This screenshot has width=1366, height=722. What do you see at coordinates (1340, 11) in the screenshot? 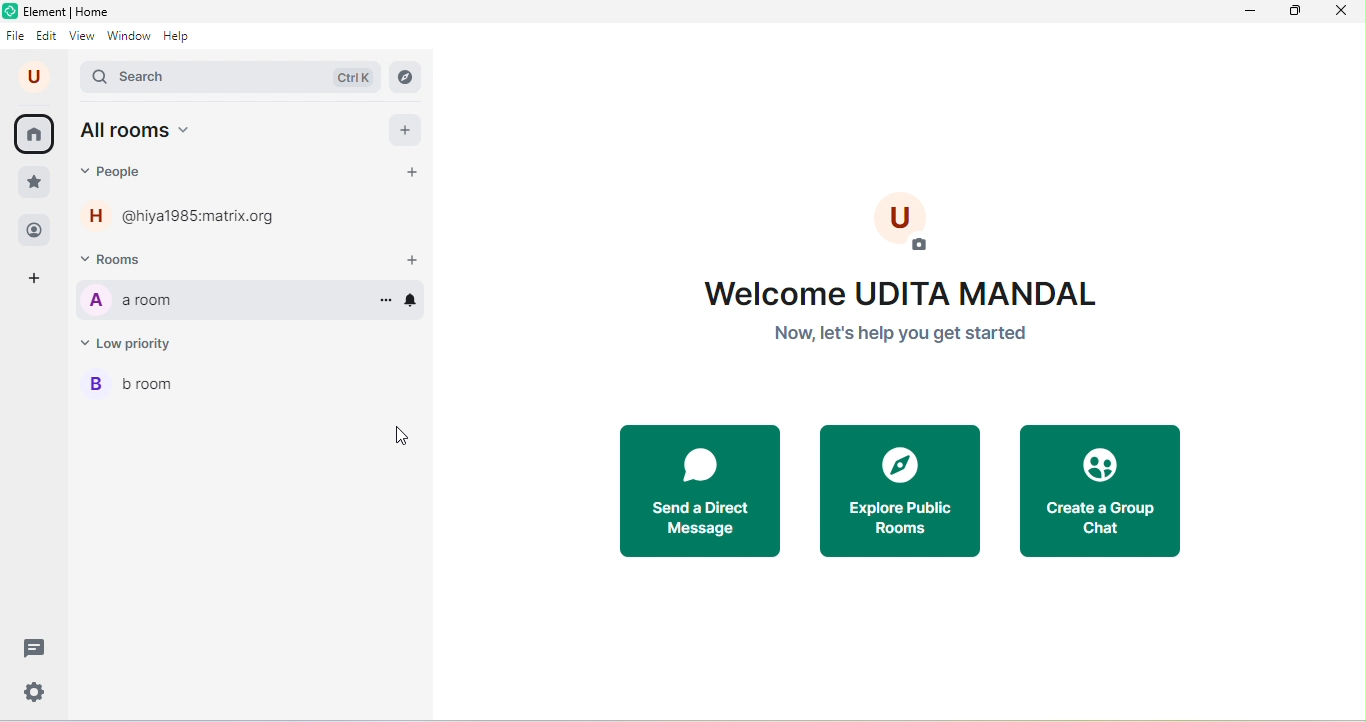
I see `close` at bounding box center [1340, 11].